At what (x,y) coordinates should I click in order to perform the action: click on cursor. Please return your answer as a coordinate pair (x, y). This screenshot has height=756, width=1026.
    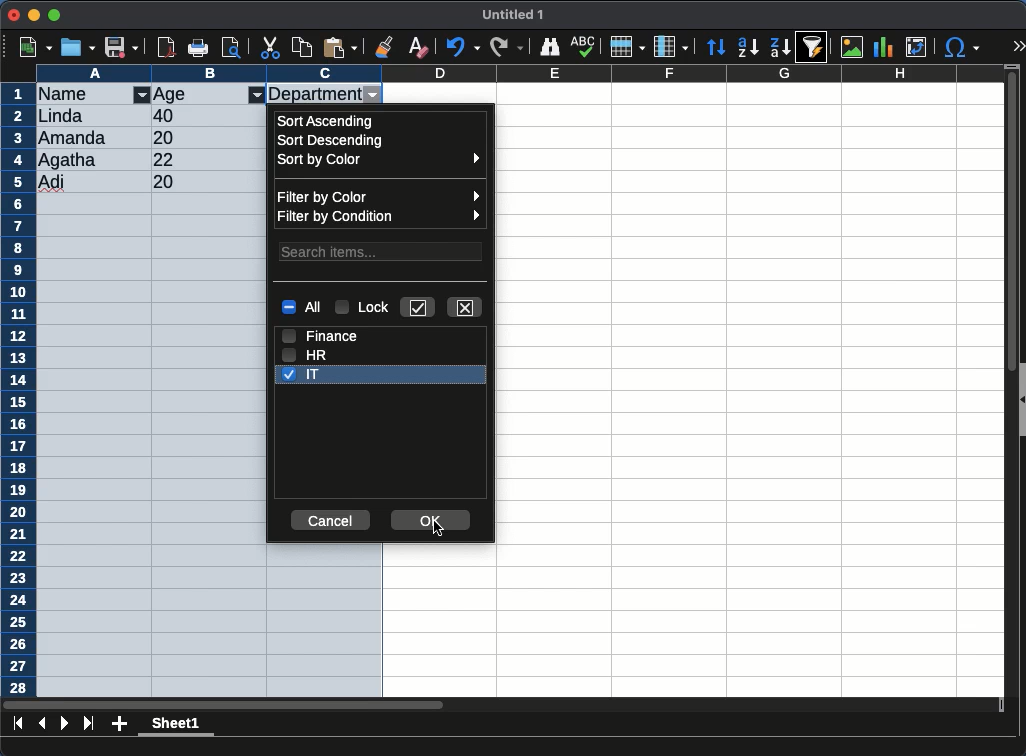
    Looking at the image, I should click on (438, 530).